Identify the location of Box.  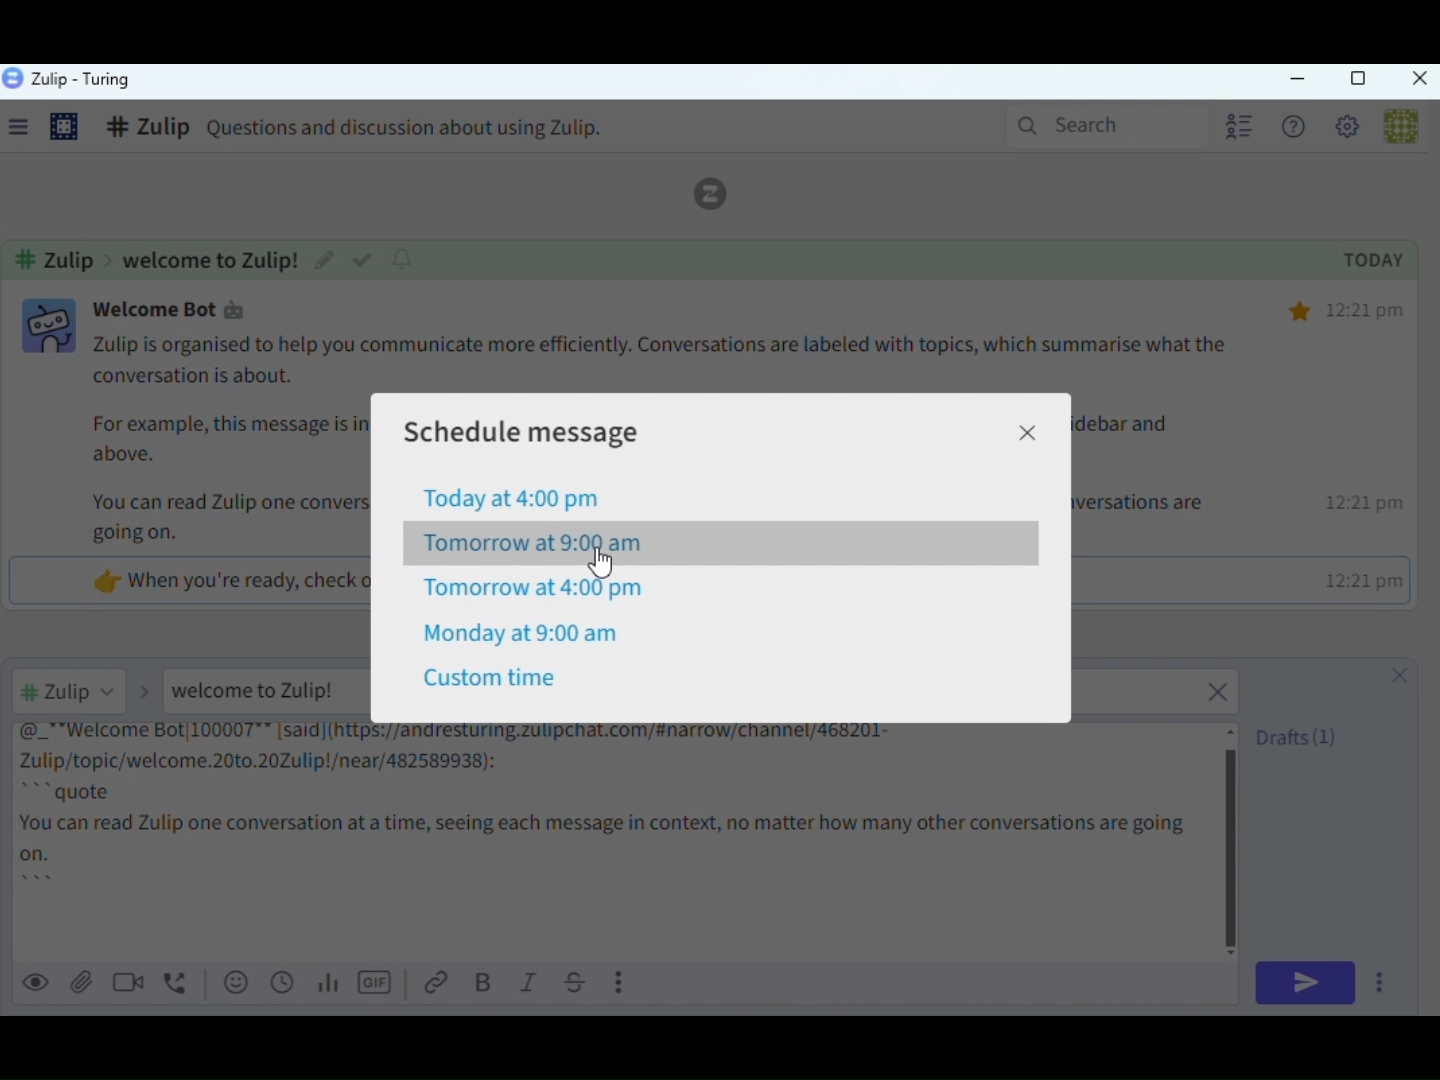
(1357, 79).